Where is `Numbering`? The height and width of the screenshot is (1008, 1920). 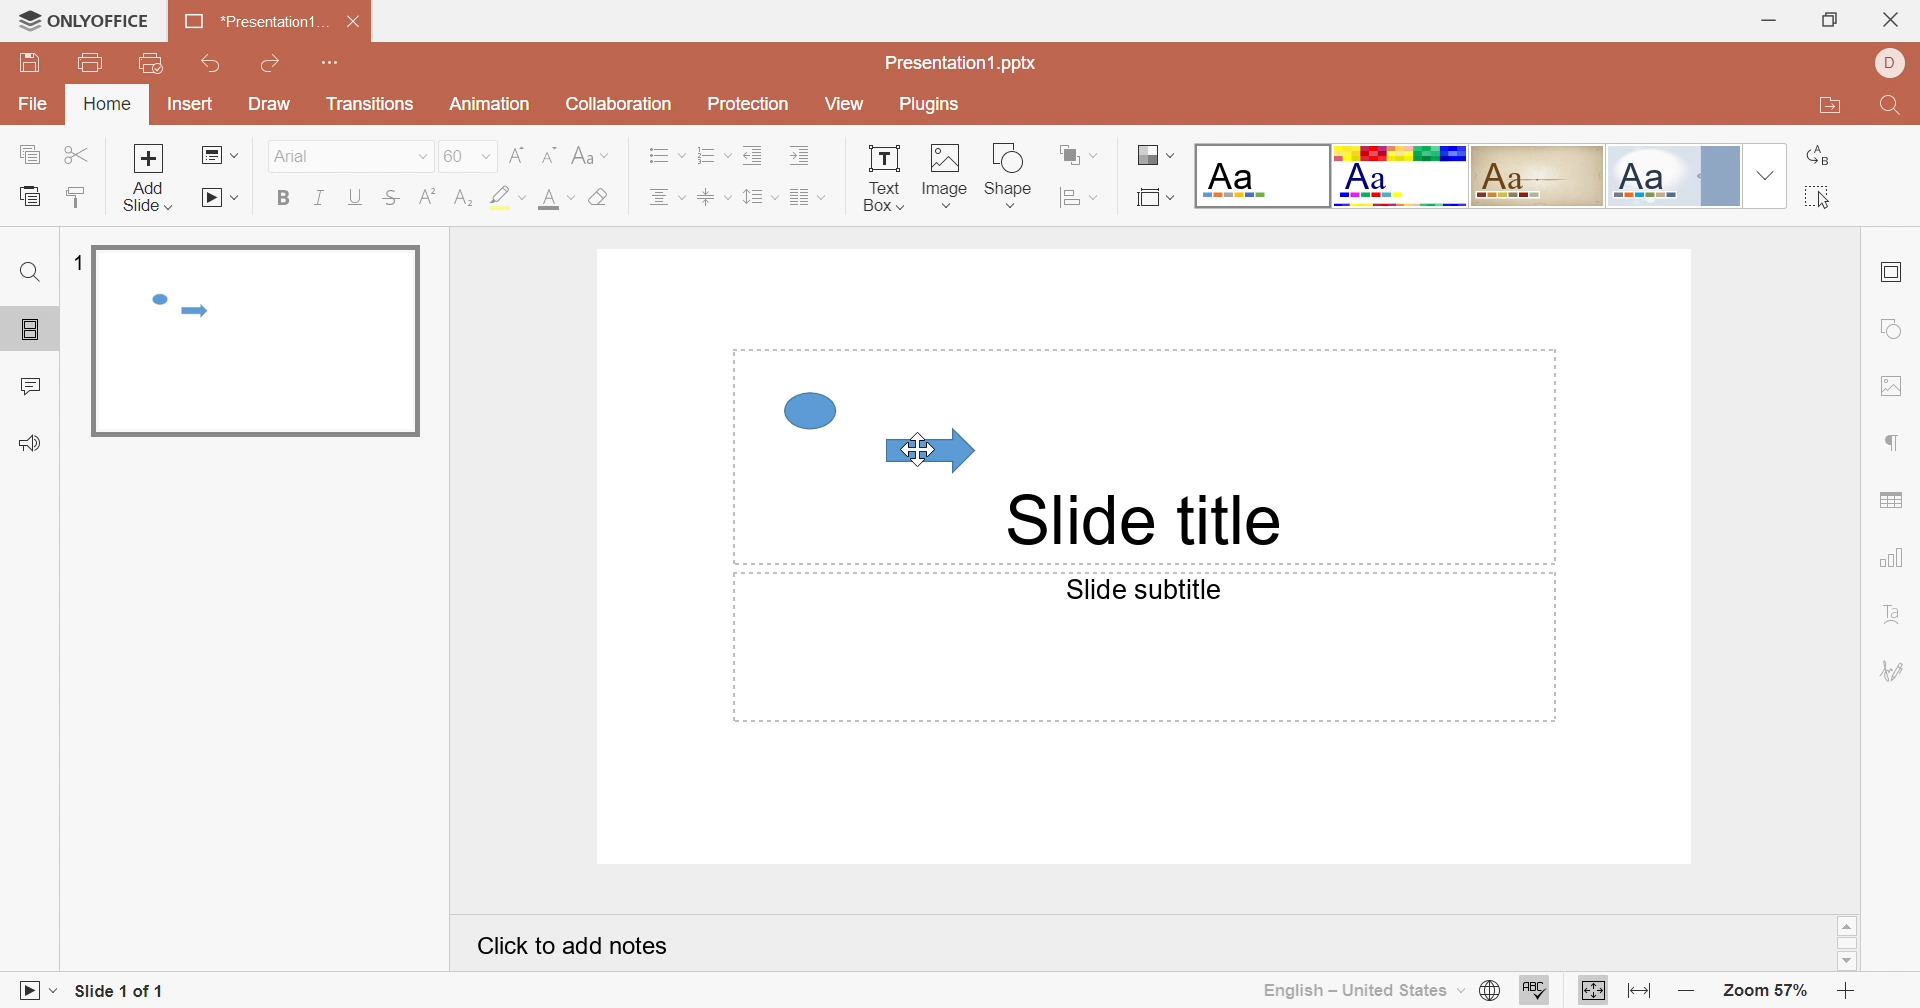 Numbering is located at coordinates (710, 155).